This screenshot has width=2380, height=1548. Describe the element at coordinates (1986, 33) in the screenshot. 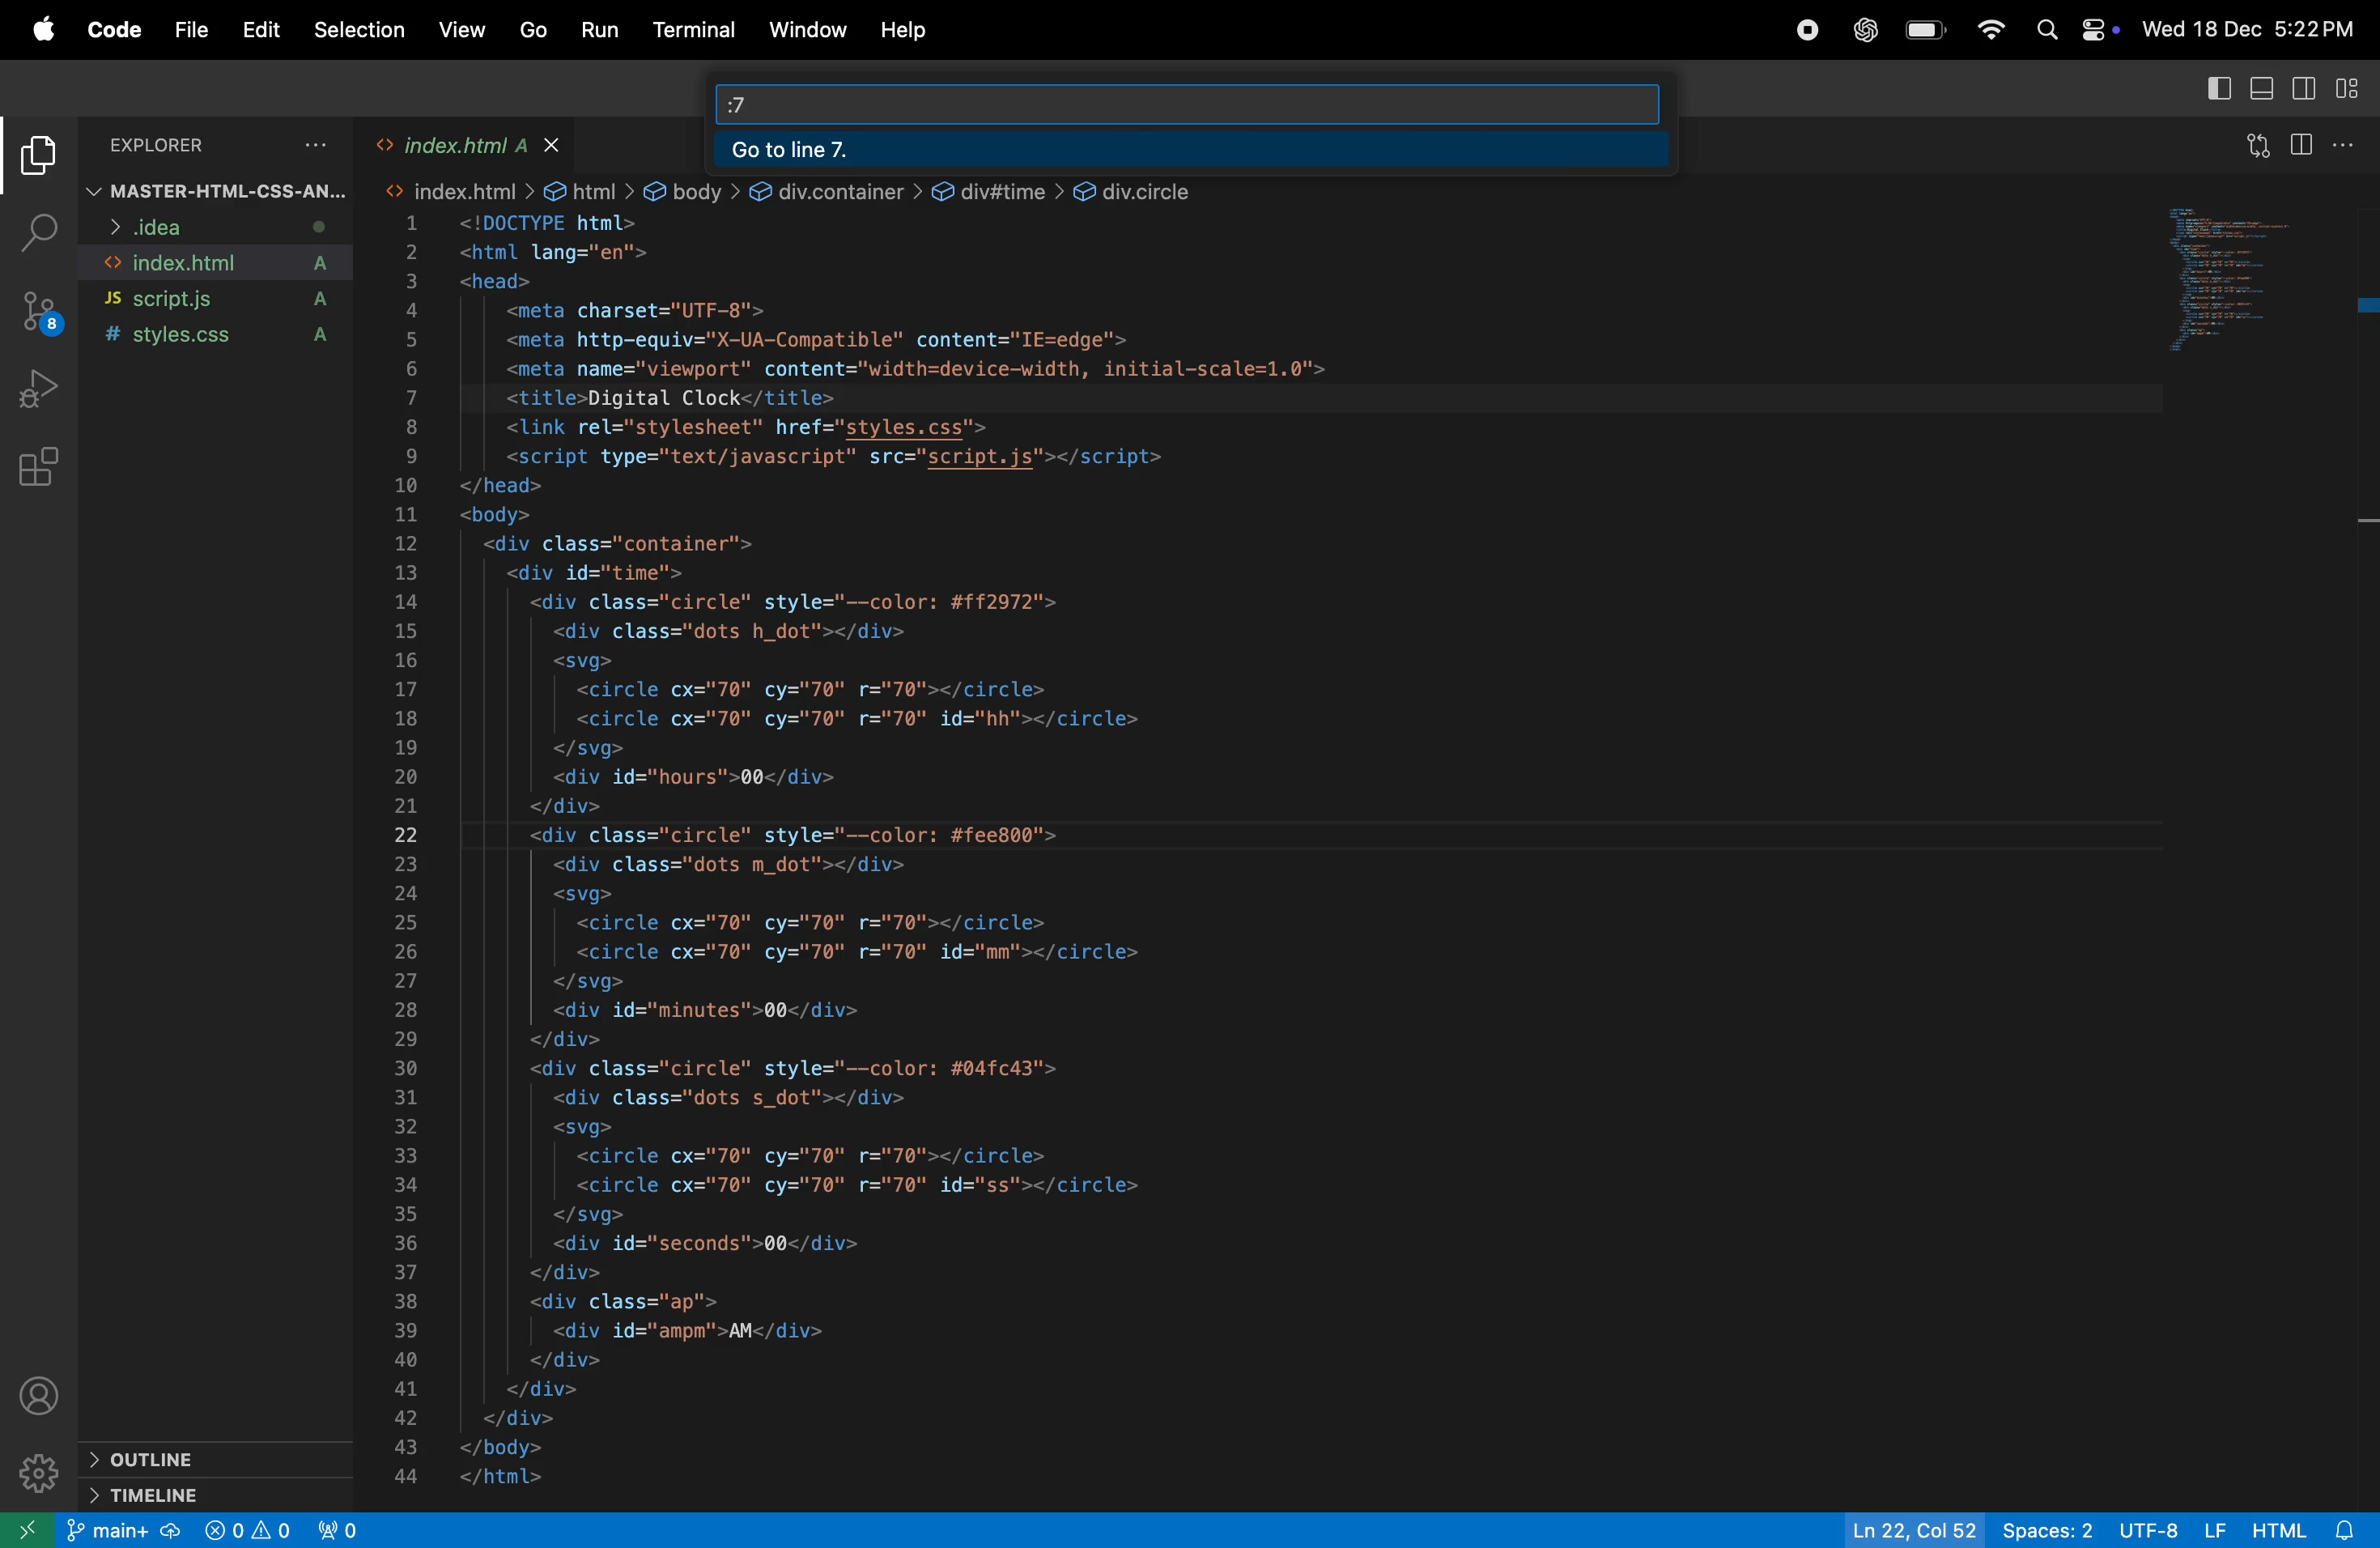

I see `wifi` at that location.